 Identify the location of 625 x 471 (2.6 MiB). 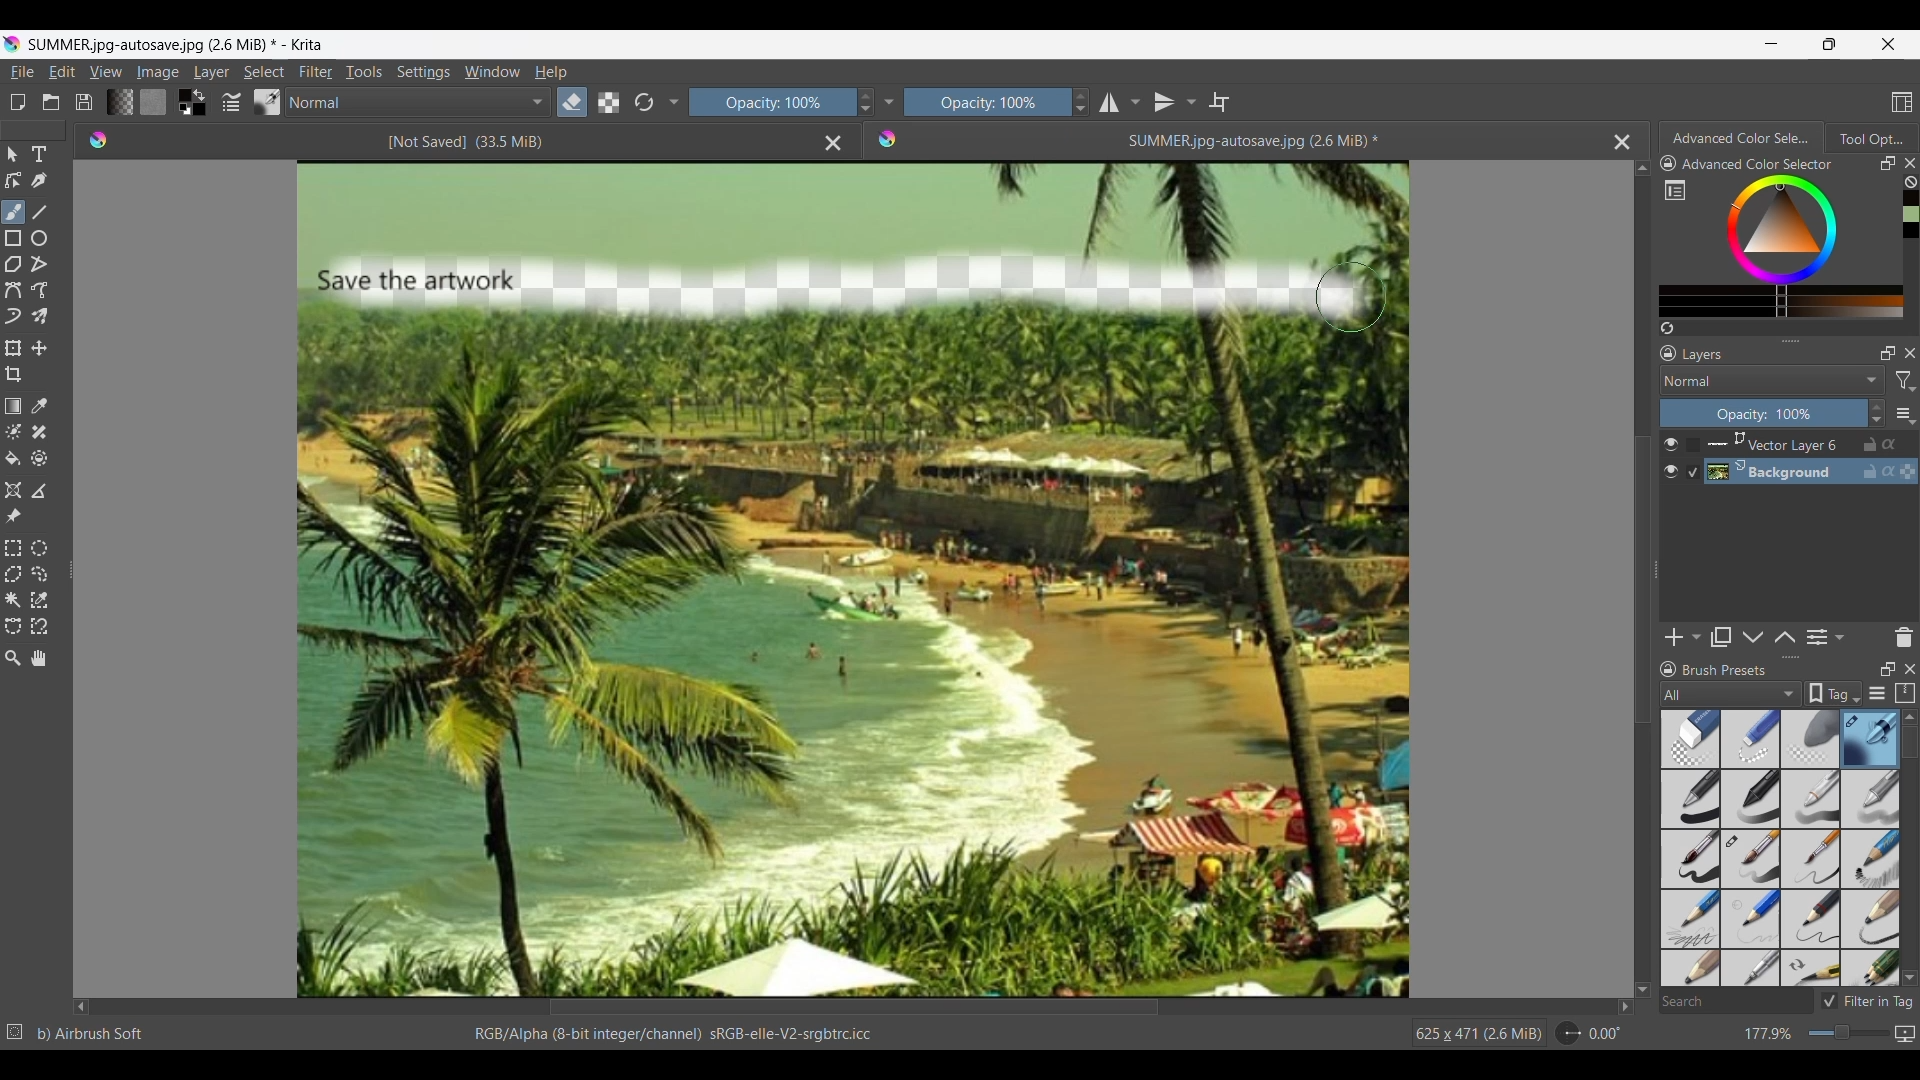
(1475, 1034).